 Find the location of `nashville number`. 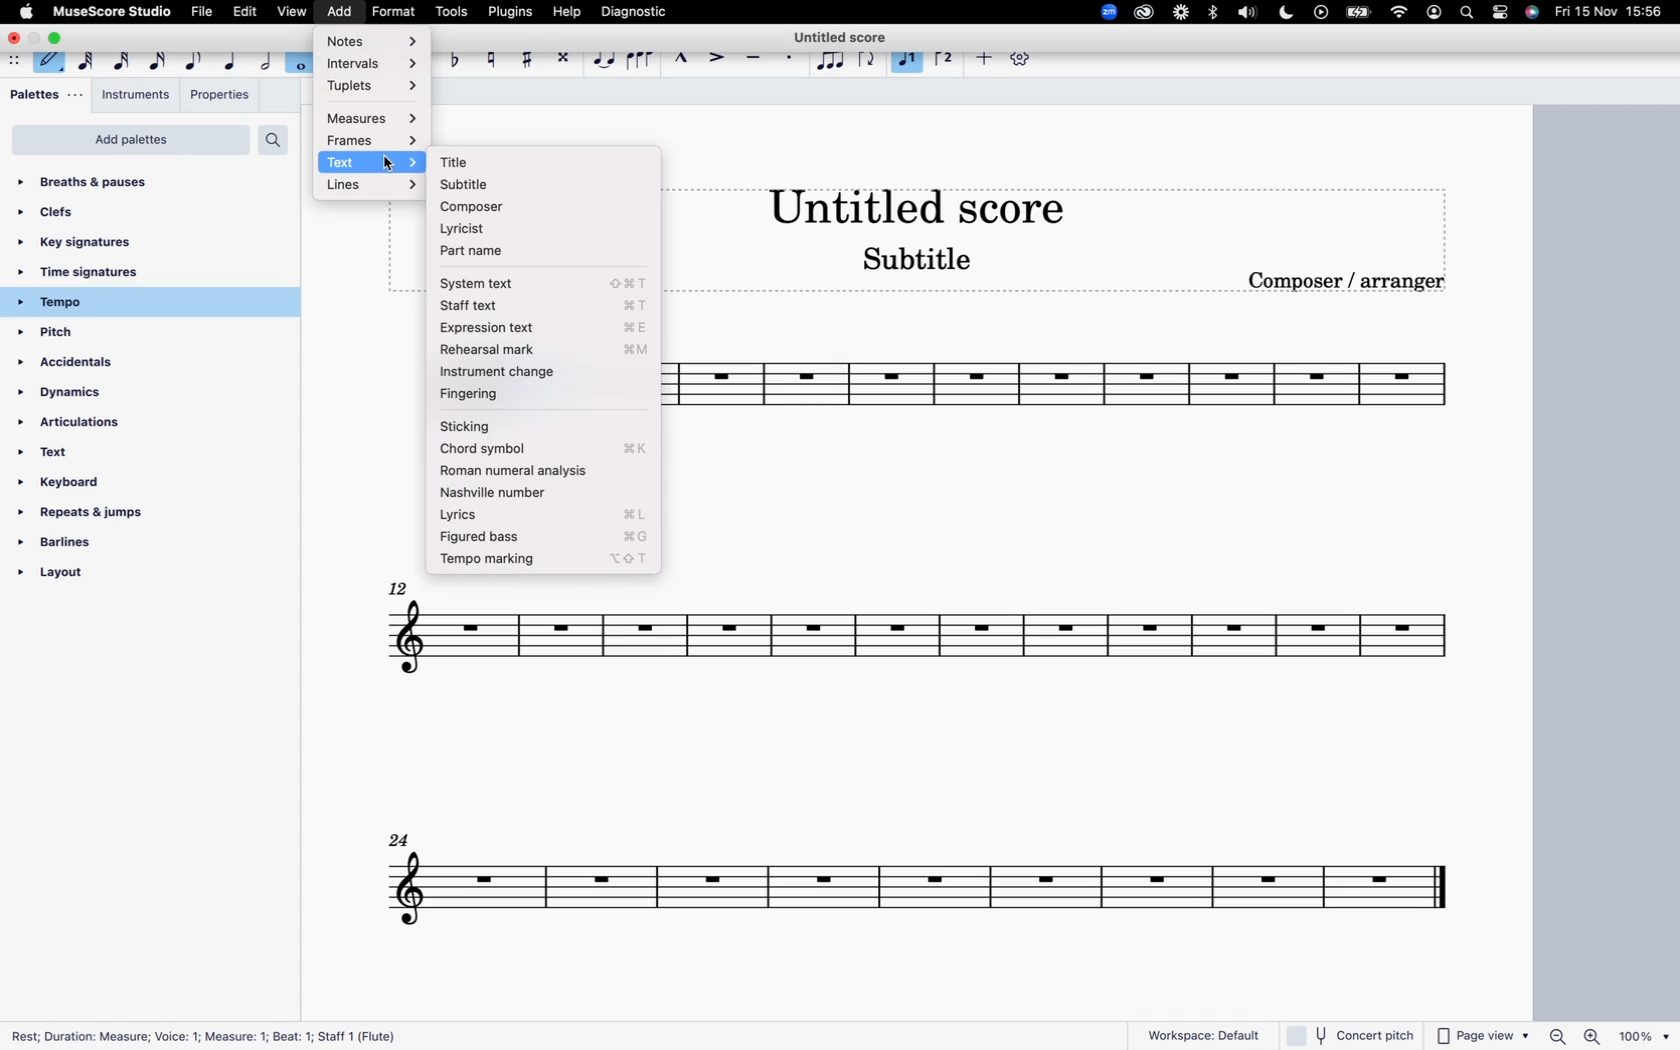

nashville number is located at coordinates (536, 495).